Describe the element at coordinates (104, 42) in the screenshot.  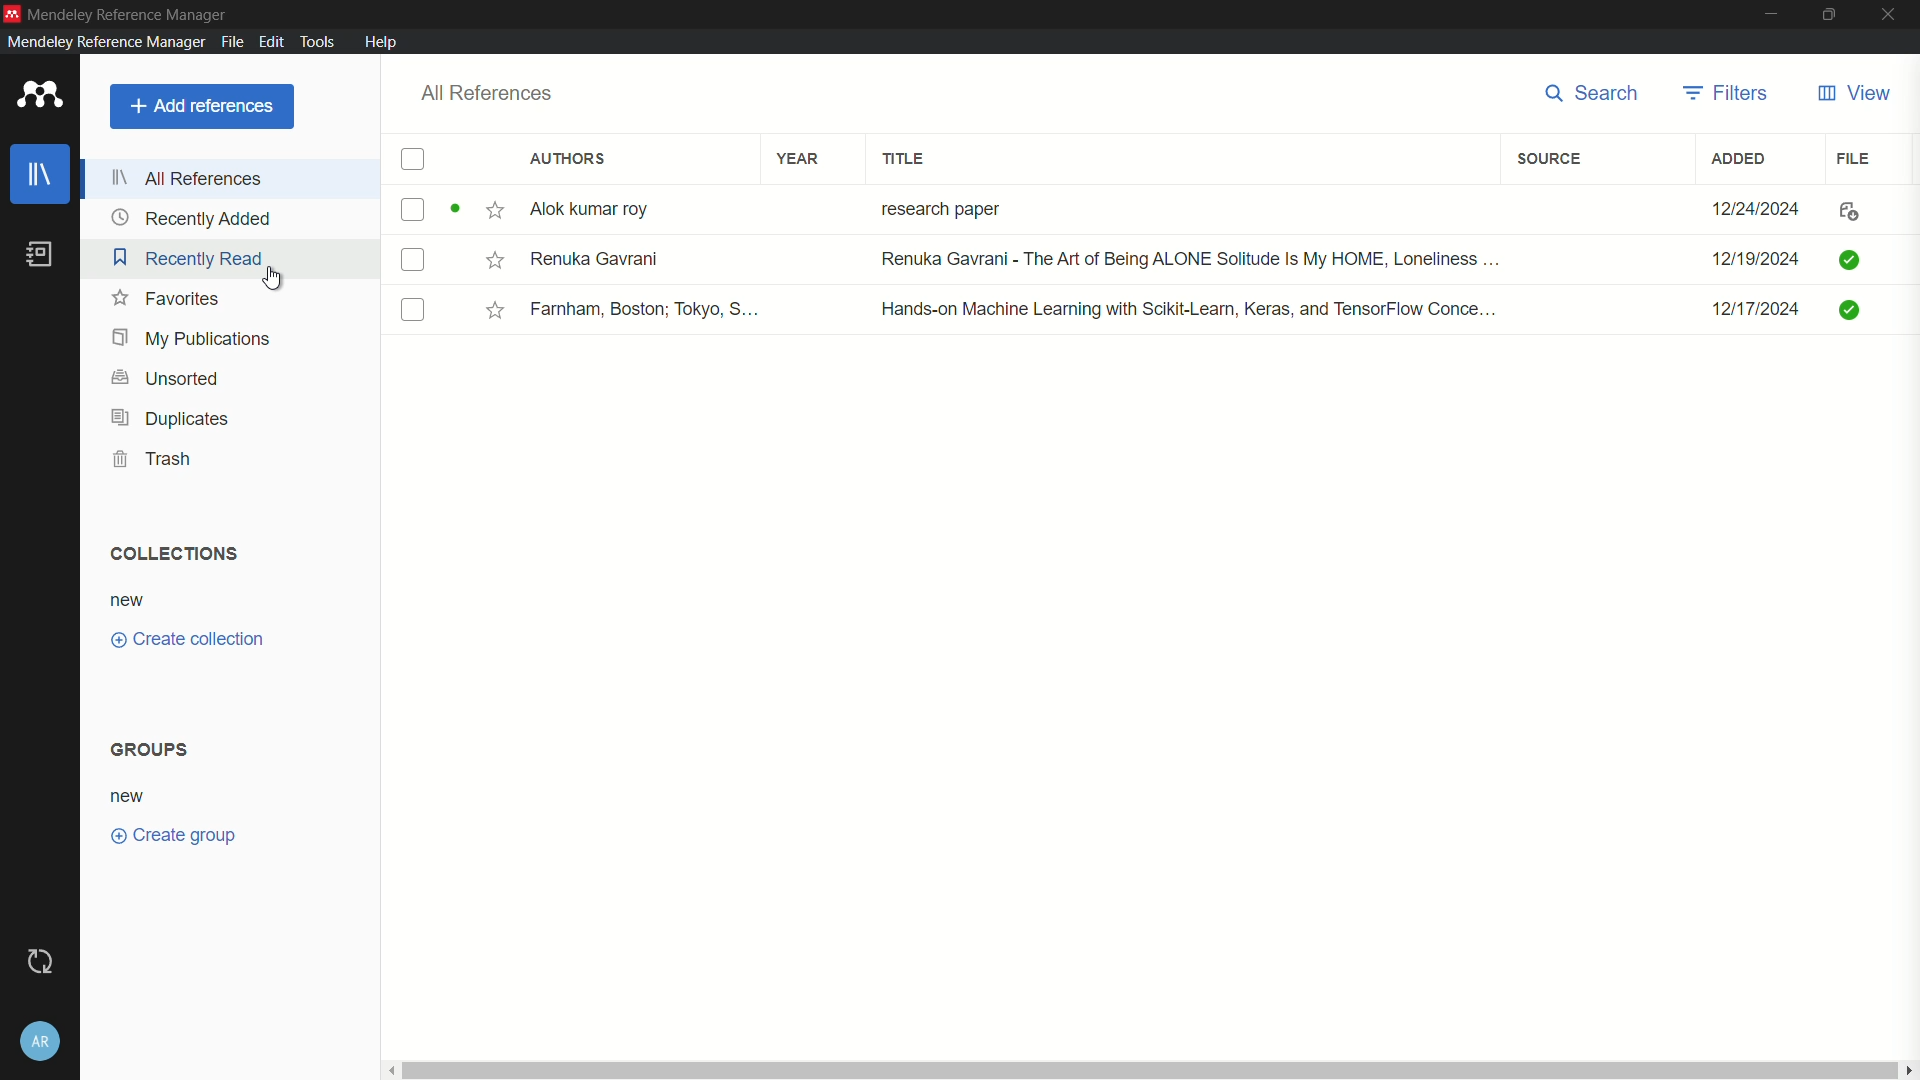
I see `mendeley reference manager` at that location.